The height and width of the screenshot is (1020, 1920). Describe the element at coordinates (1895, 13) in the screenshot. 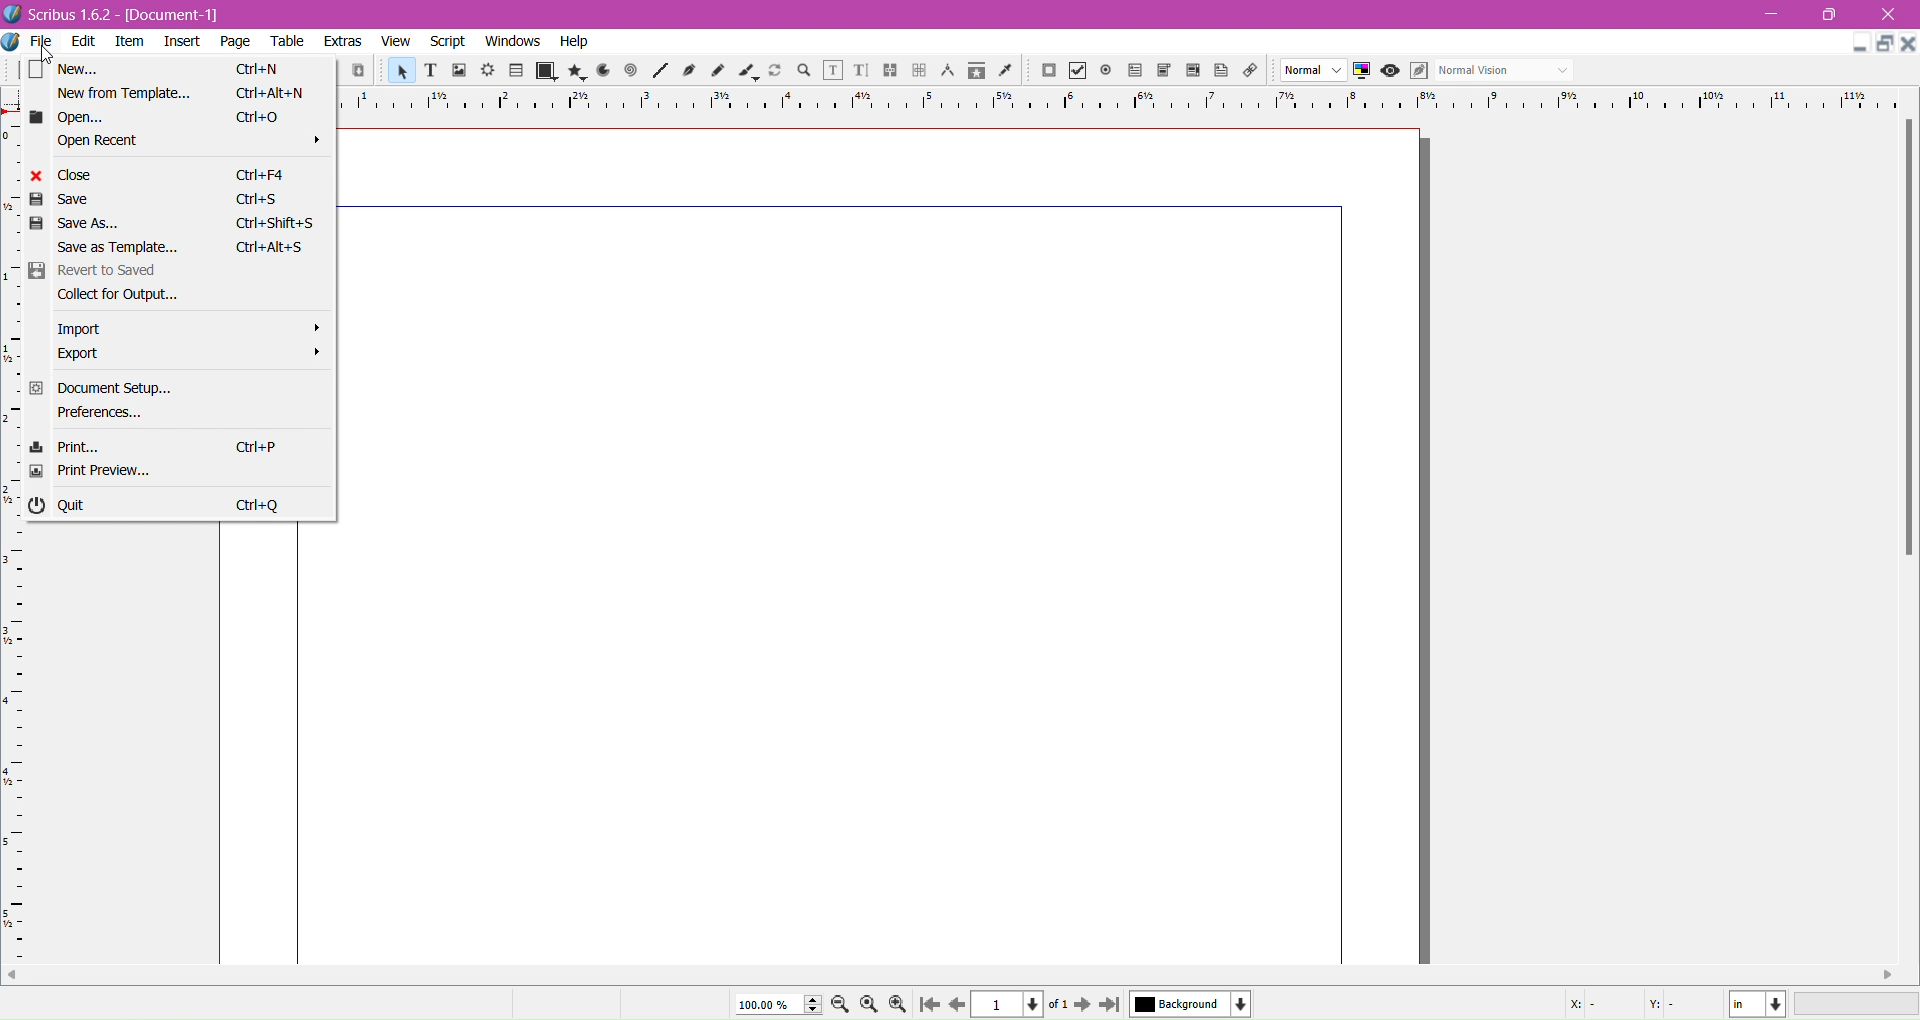

I see `close` at that location.